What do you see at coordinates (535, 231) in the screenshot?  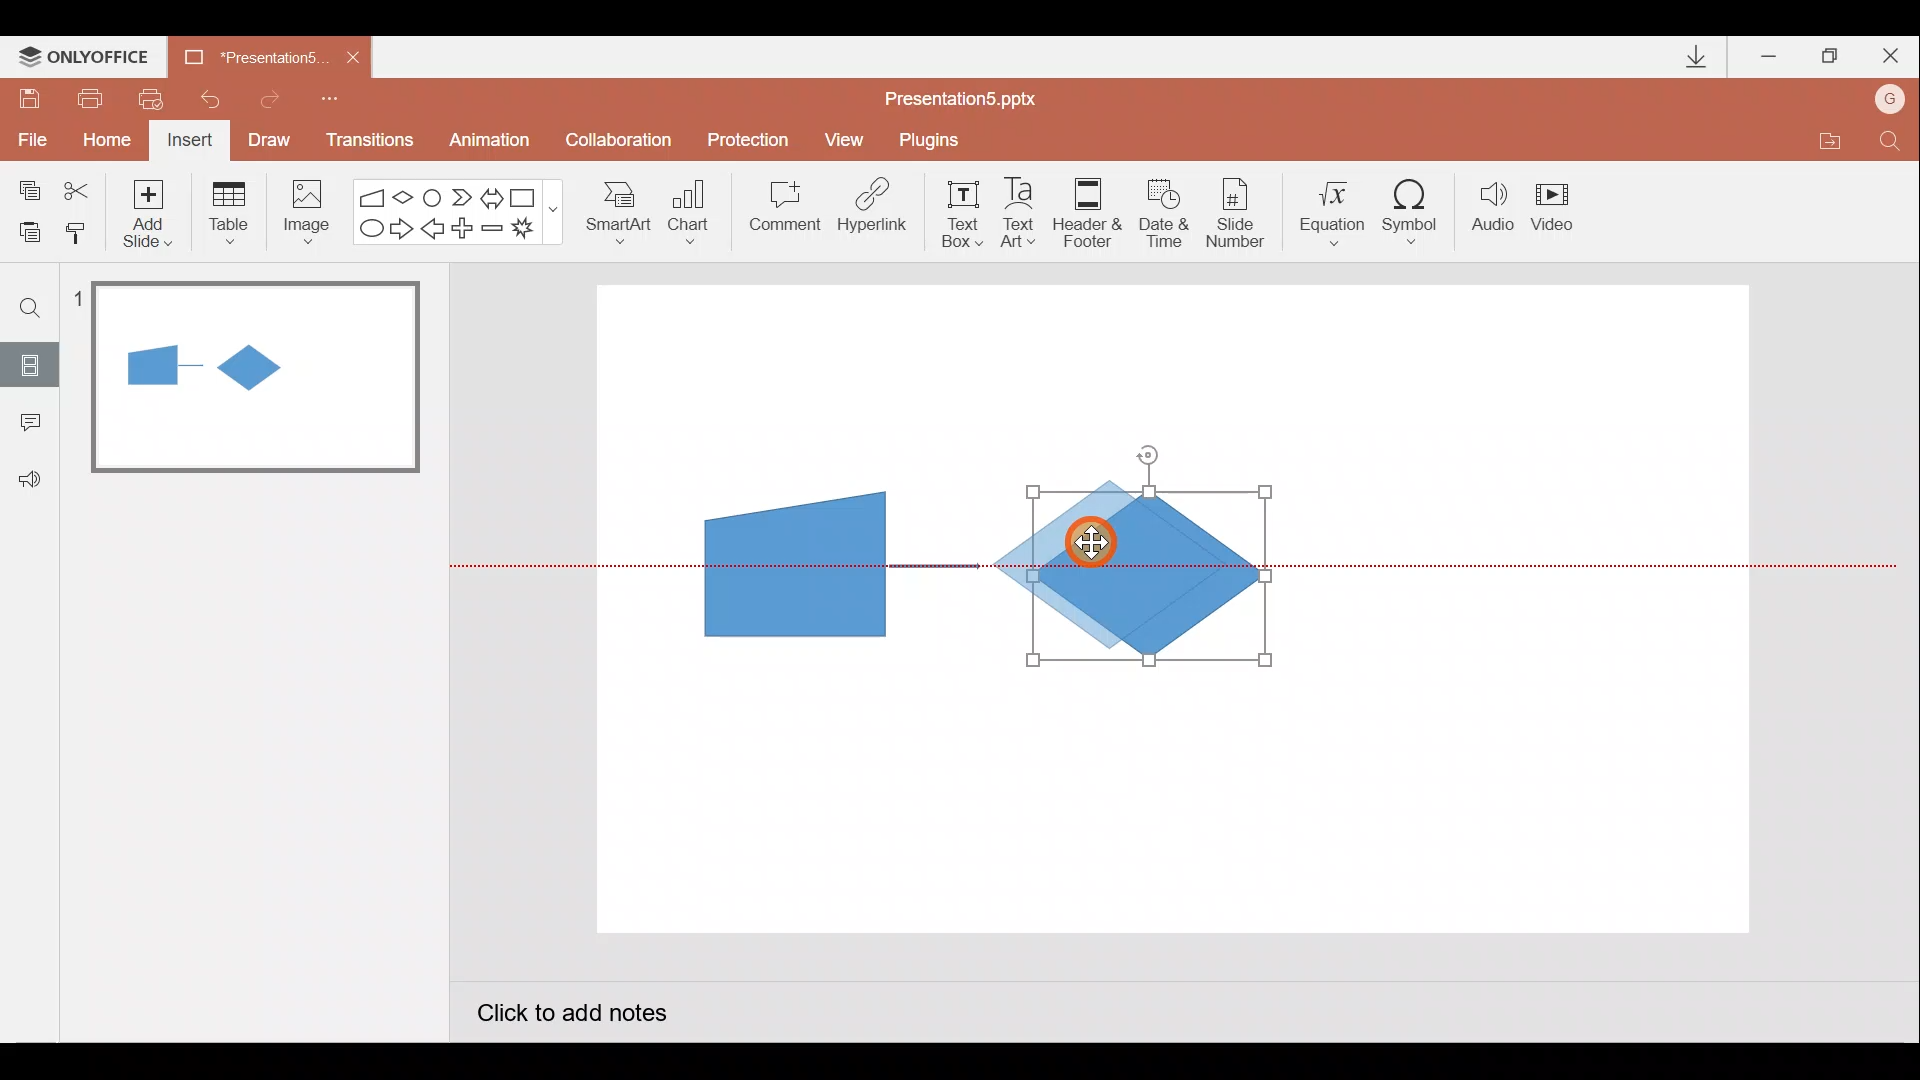 I see `Explosion 1` at bounding box center [535, 231].